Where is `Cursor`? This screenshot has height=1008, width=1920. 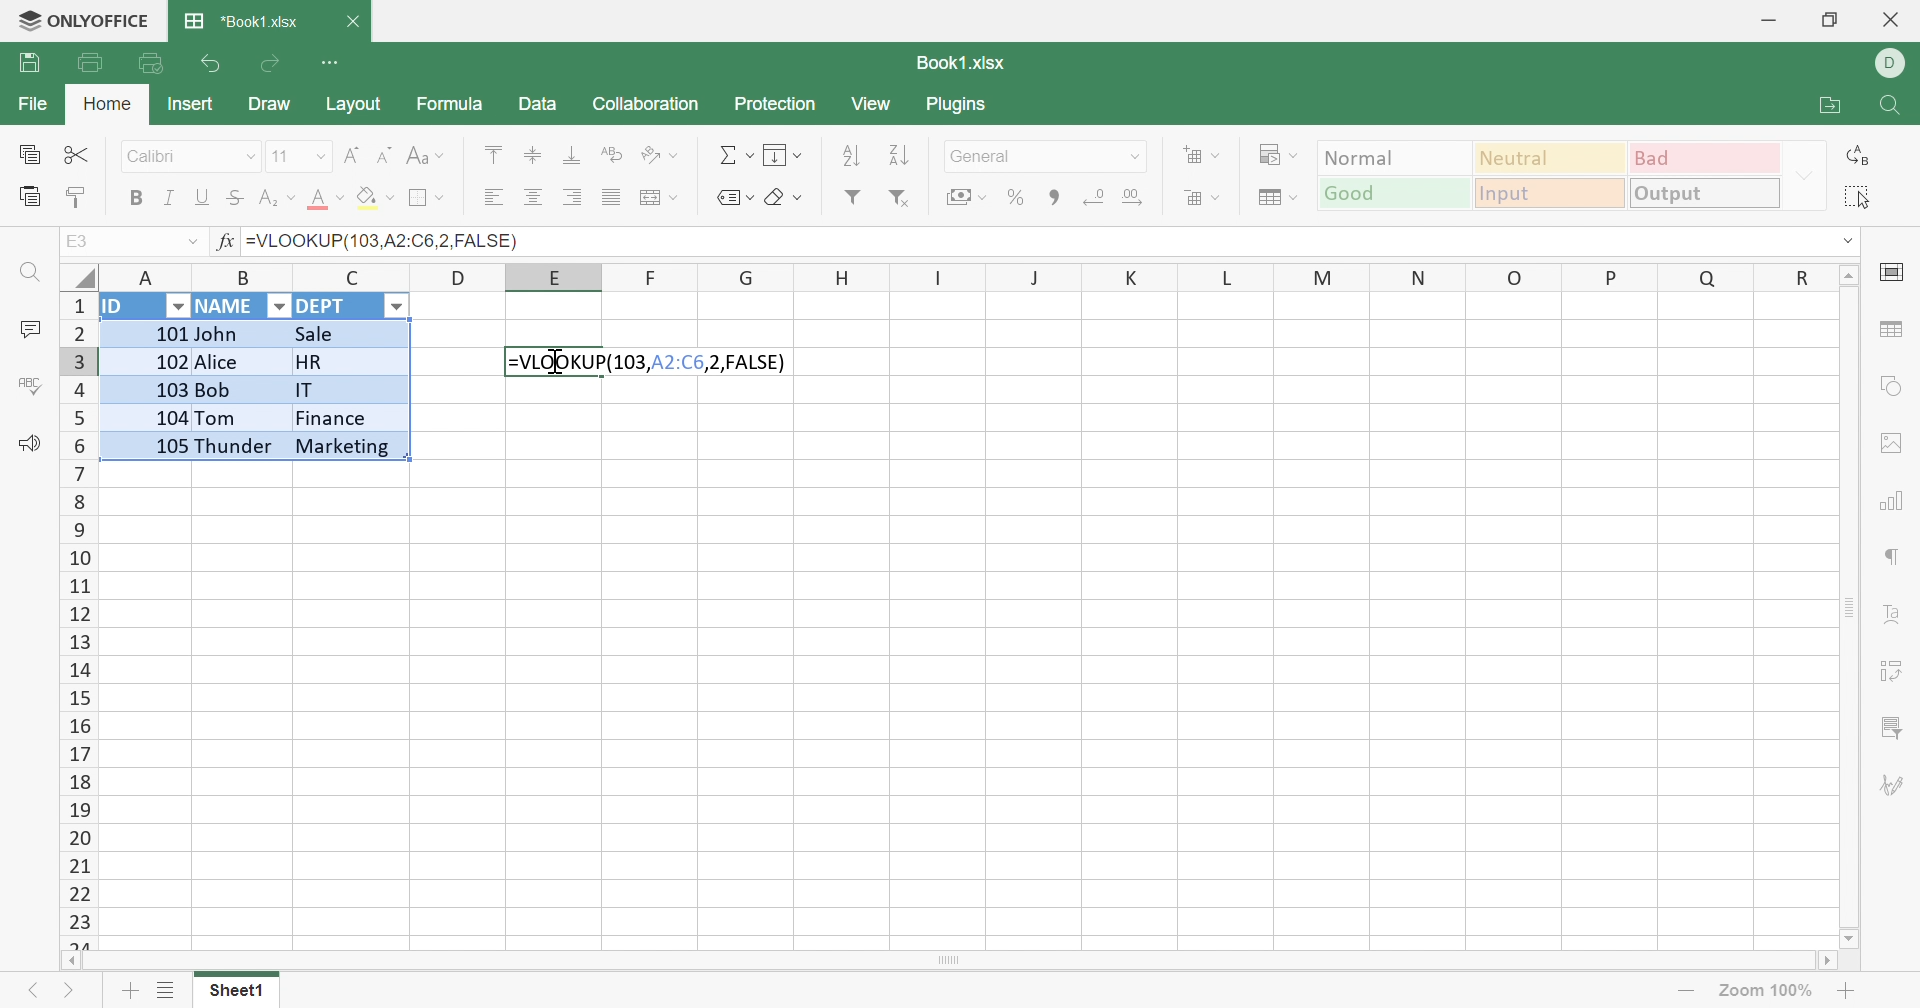
Cursor is located at coordinates (555, 361).